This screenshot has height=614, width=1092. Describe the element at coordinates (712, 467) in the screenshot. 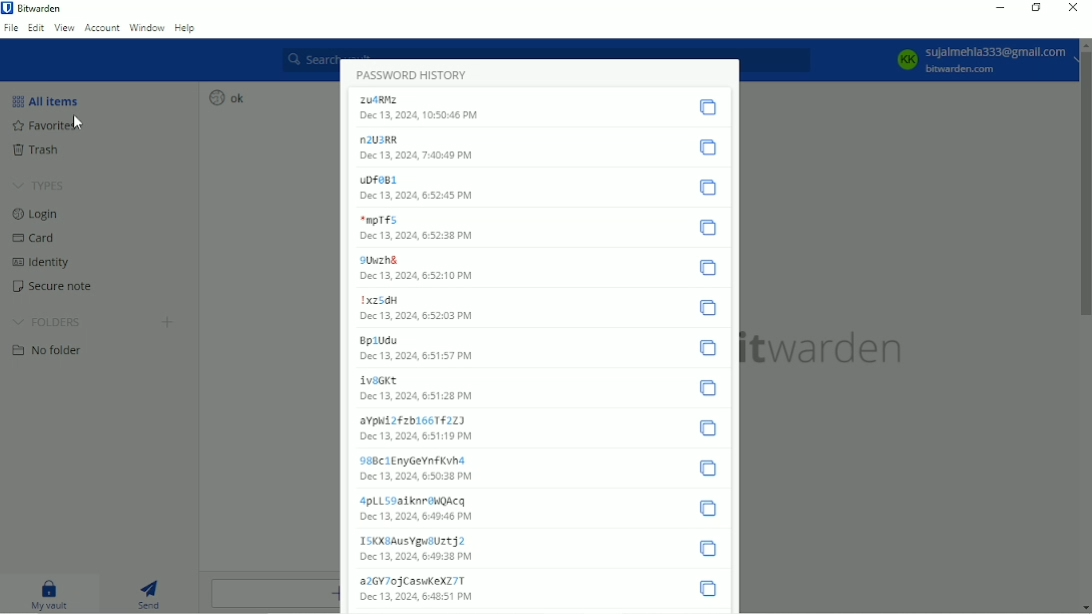

I see `Copy password` at that location.